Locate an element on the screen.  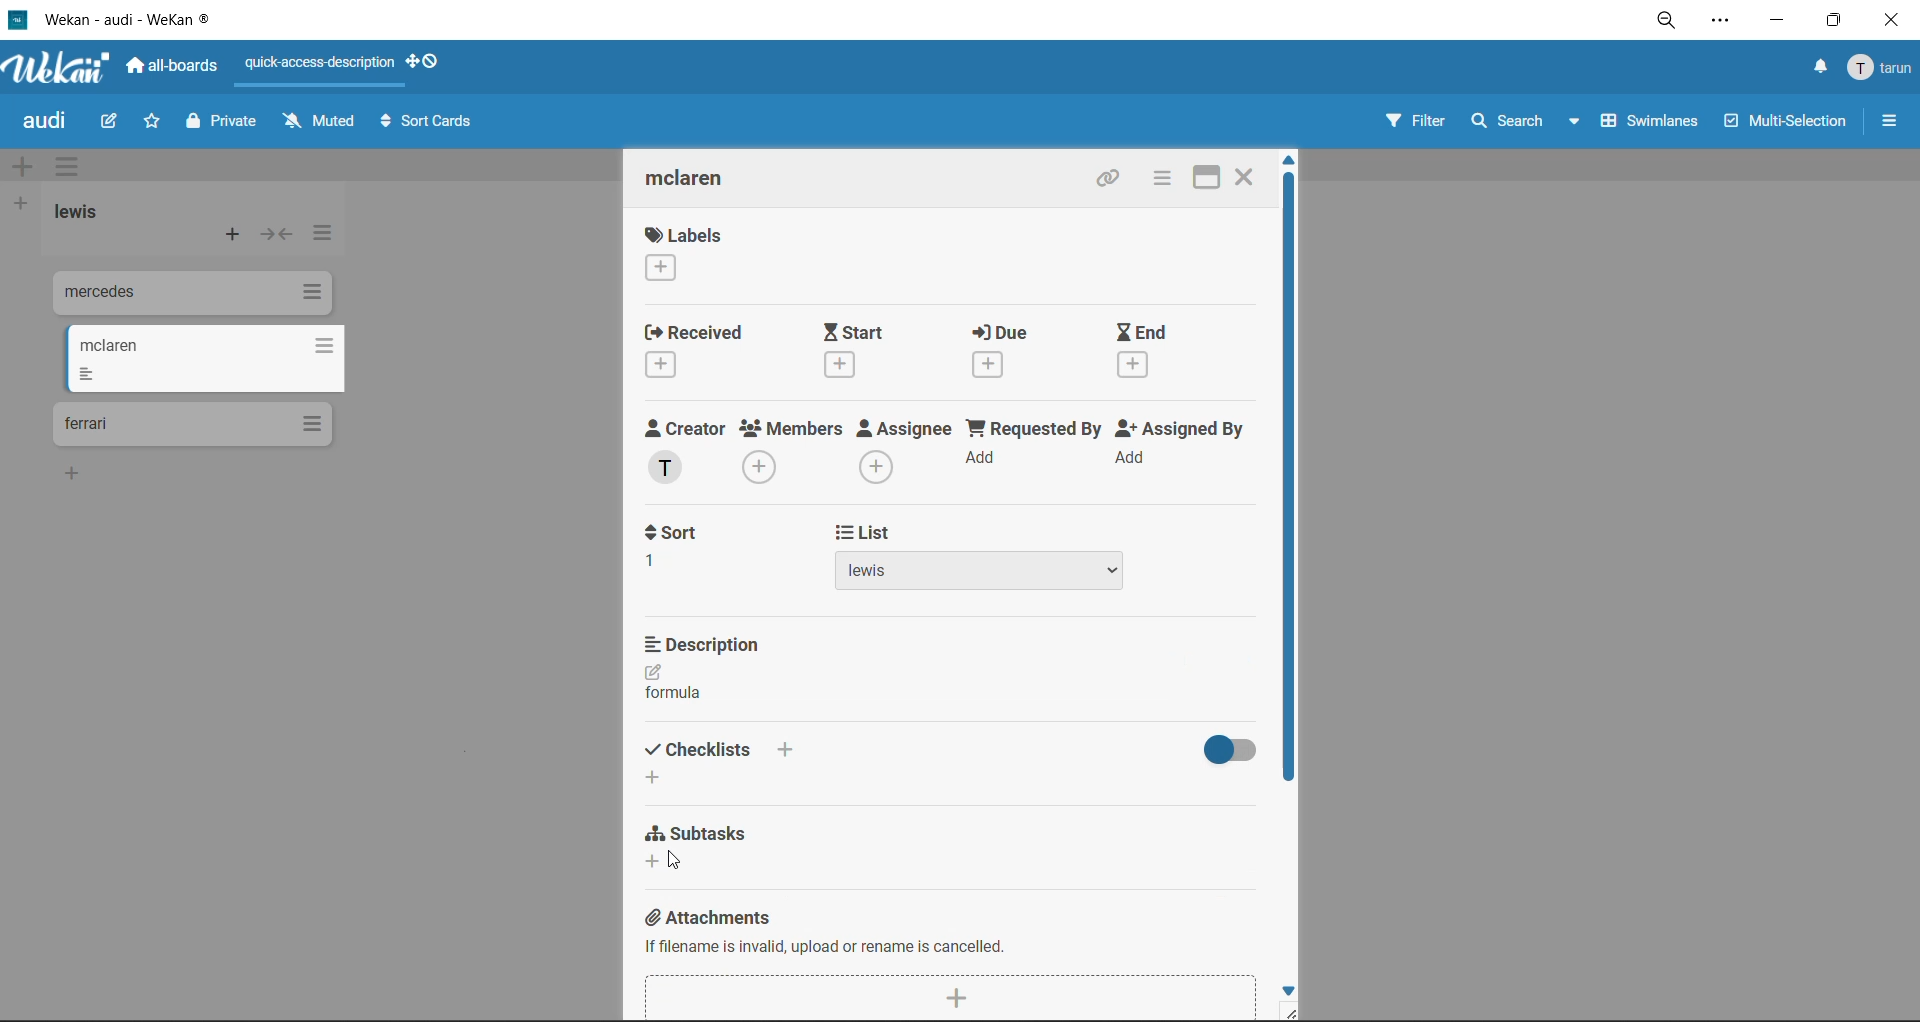
list is located at coordinates (987, 558).